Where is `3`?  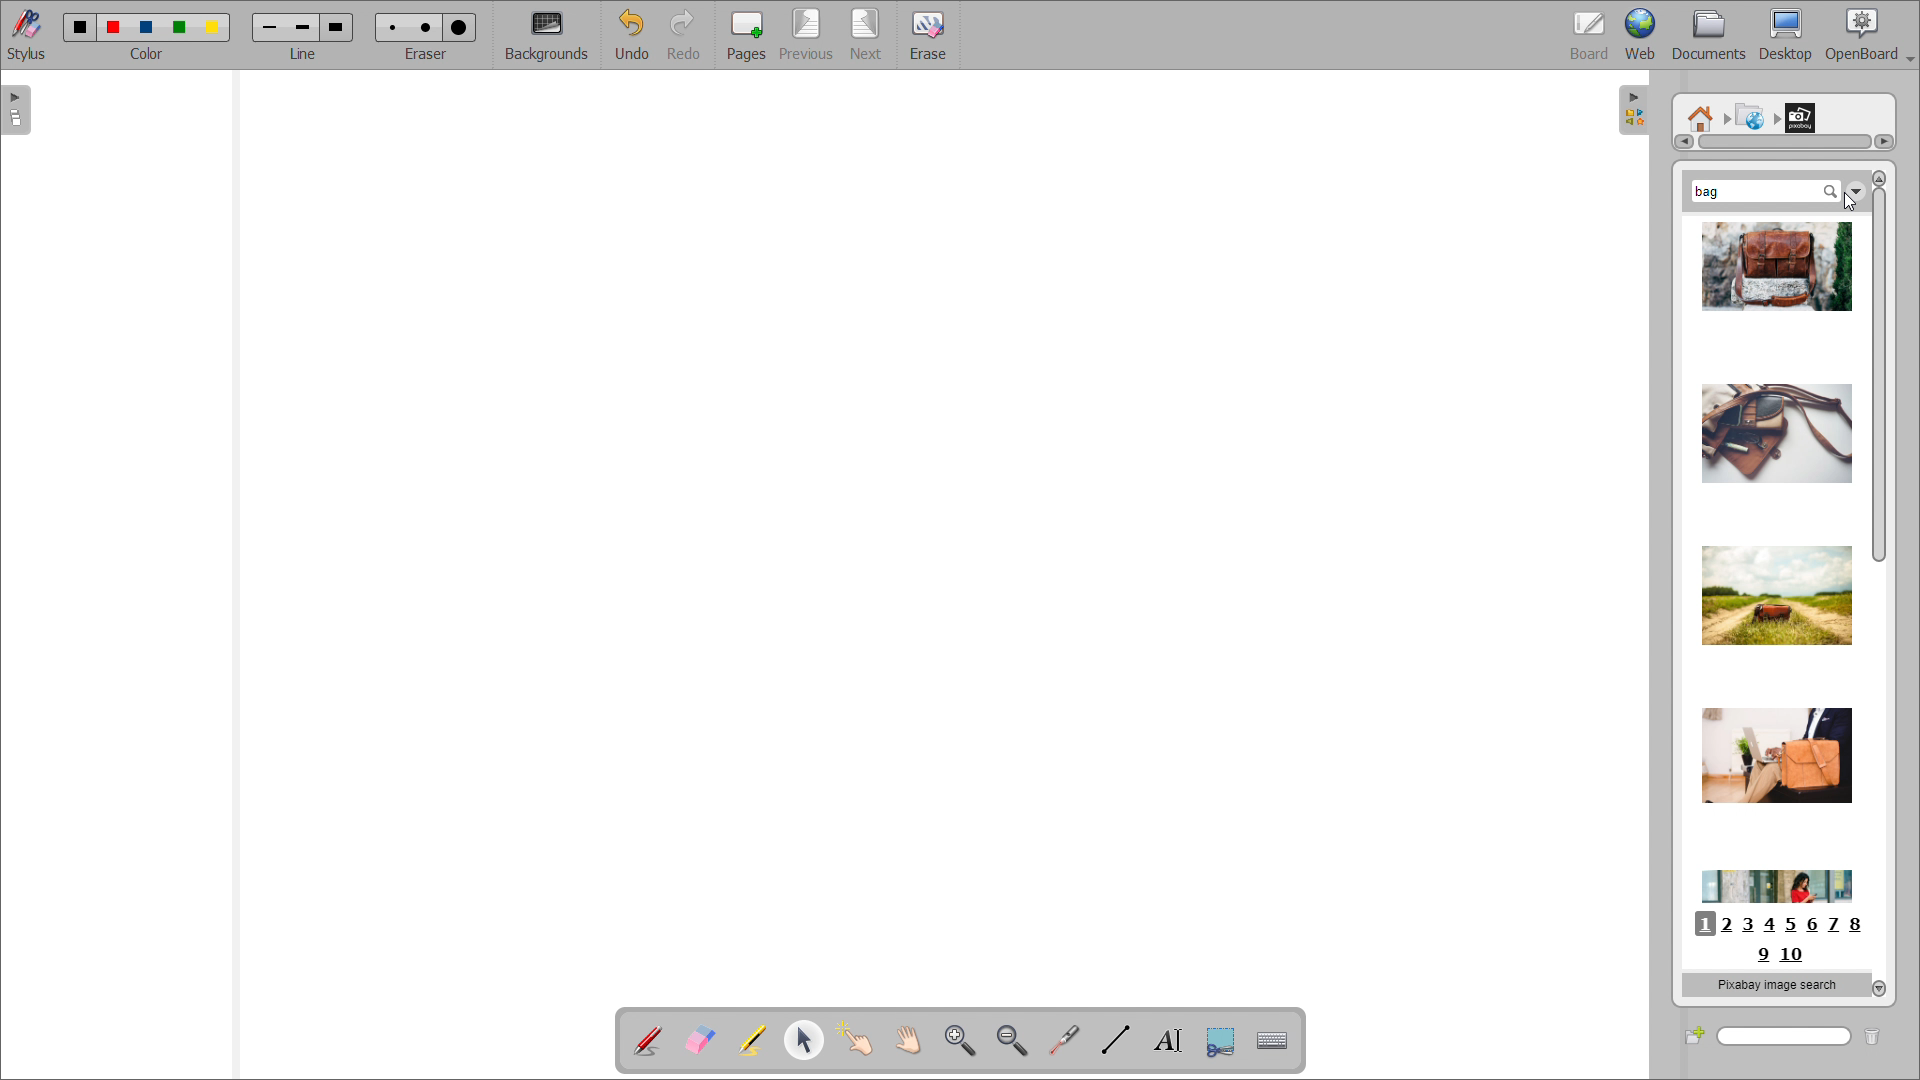 3 is located at coordinates (1750, 925).